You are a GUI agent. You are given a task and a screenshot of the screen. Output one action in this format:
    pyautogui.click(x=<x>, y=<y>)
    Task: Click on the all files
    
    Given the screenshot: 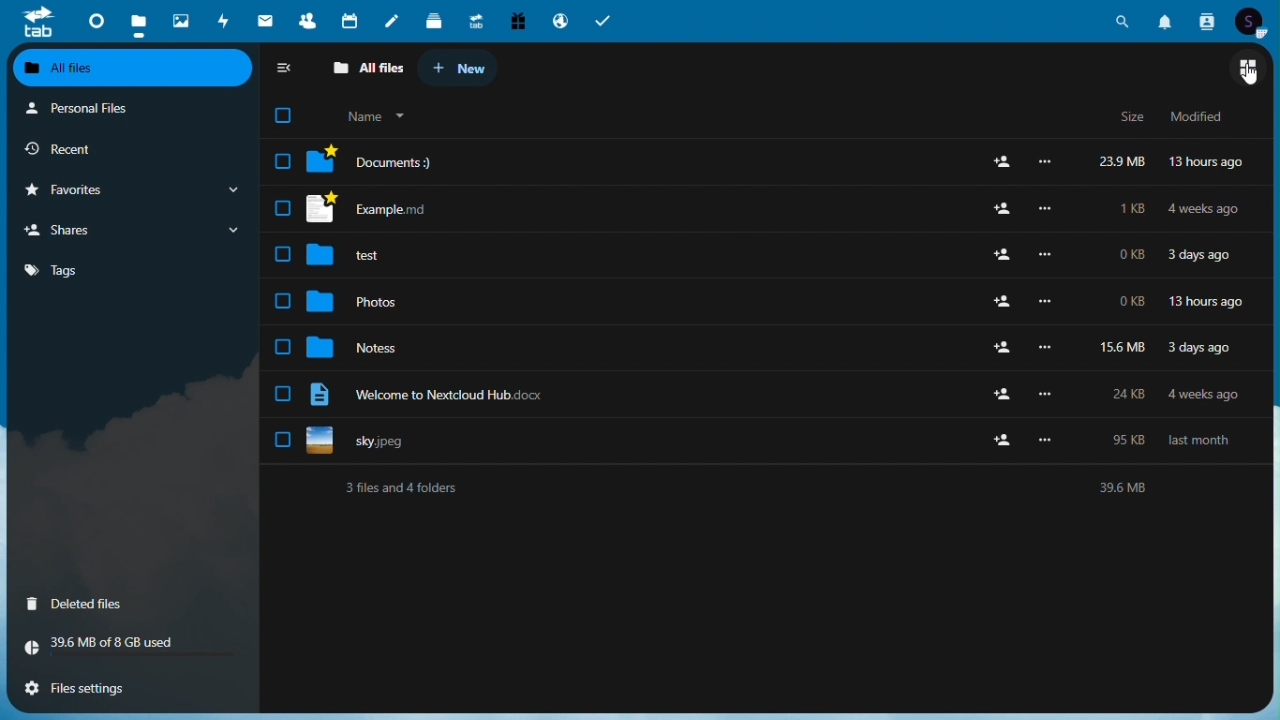 What is the action you would take?
    pyautogui.click(x=133, y=69)
    